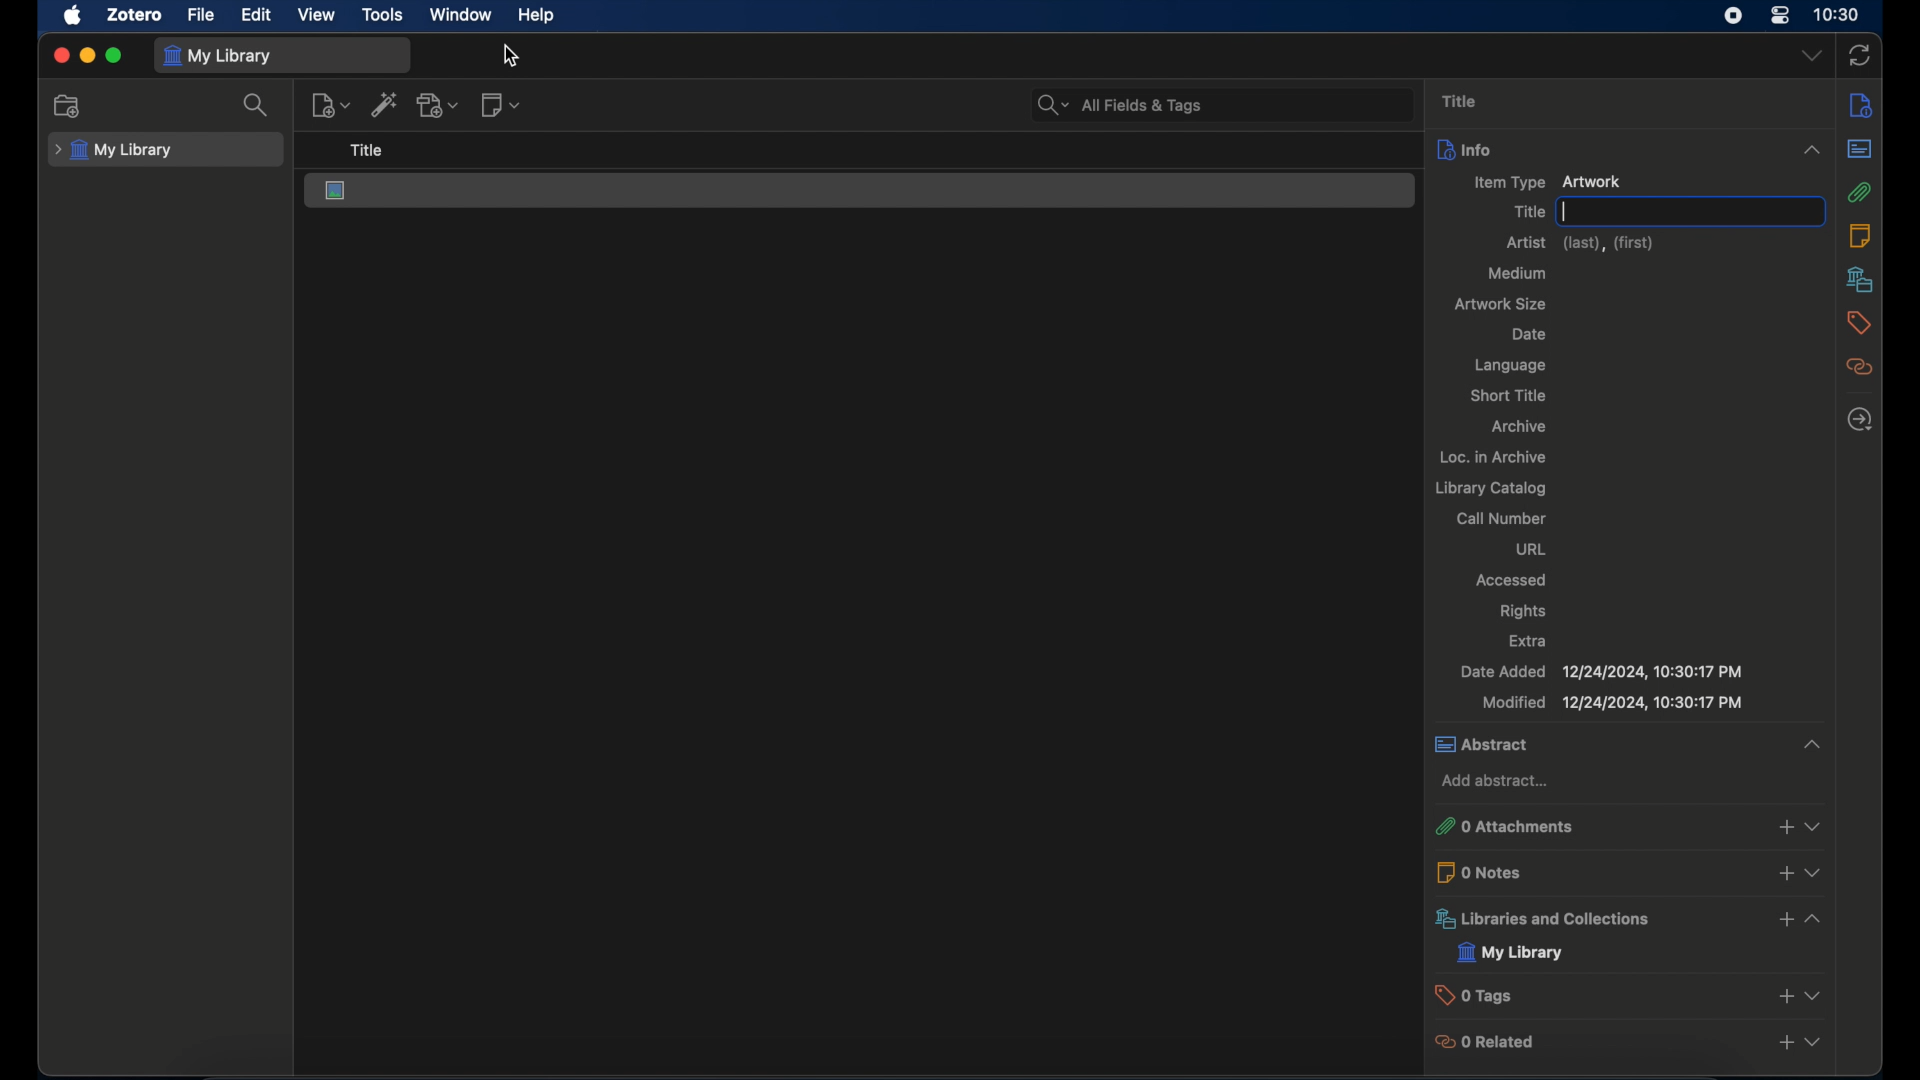  What do you see at coordinates (1489, 489) in the screenshot?
I see `library catalog` at bounding box center [1489, 489].